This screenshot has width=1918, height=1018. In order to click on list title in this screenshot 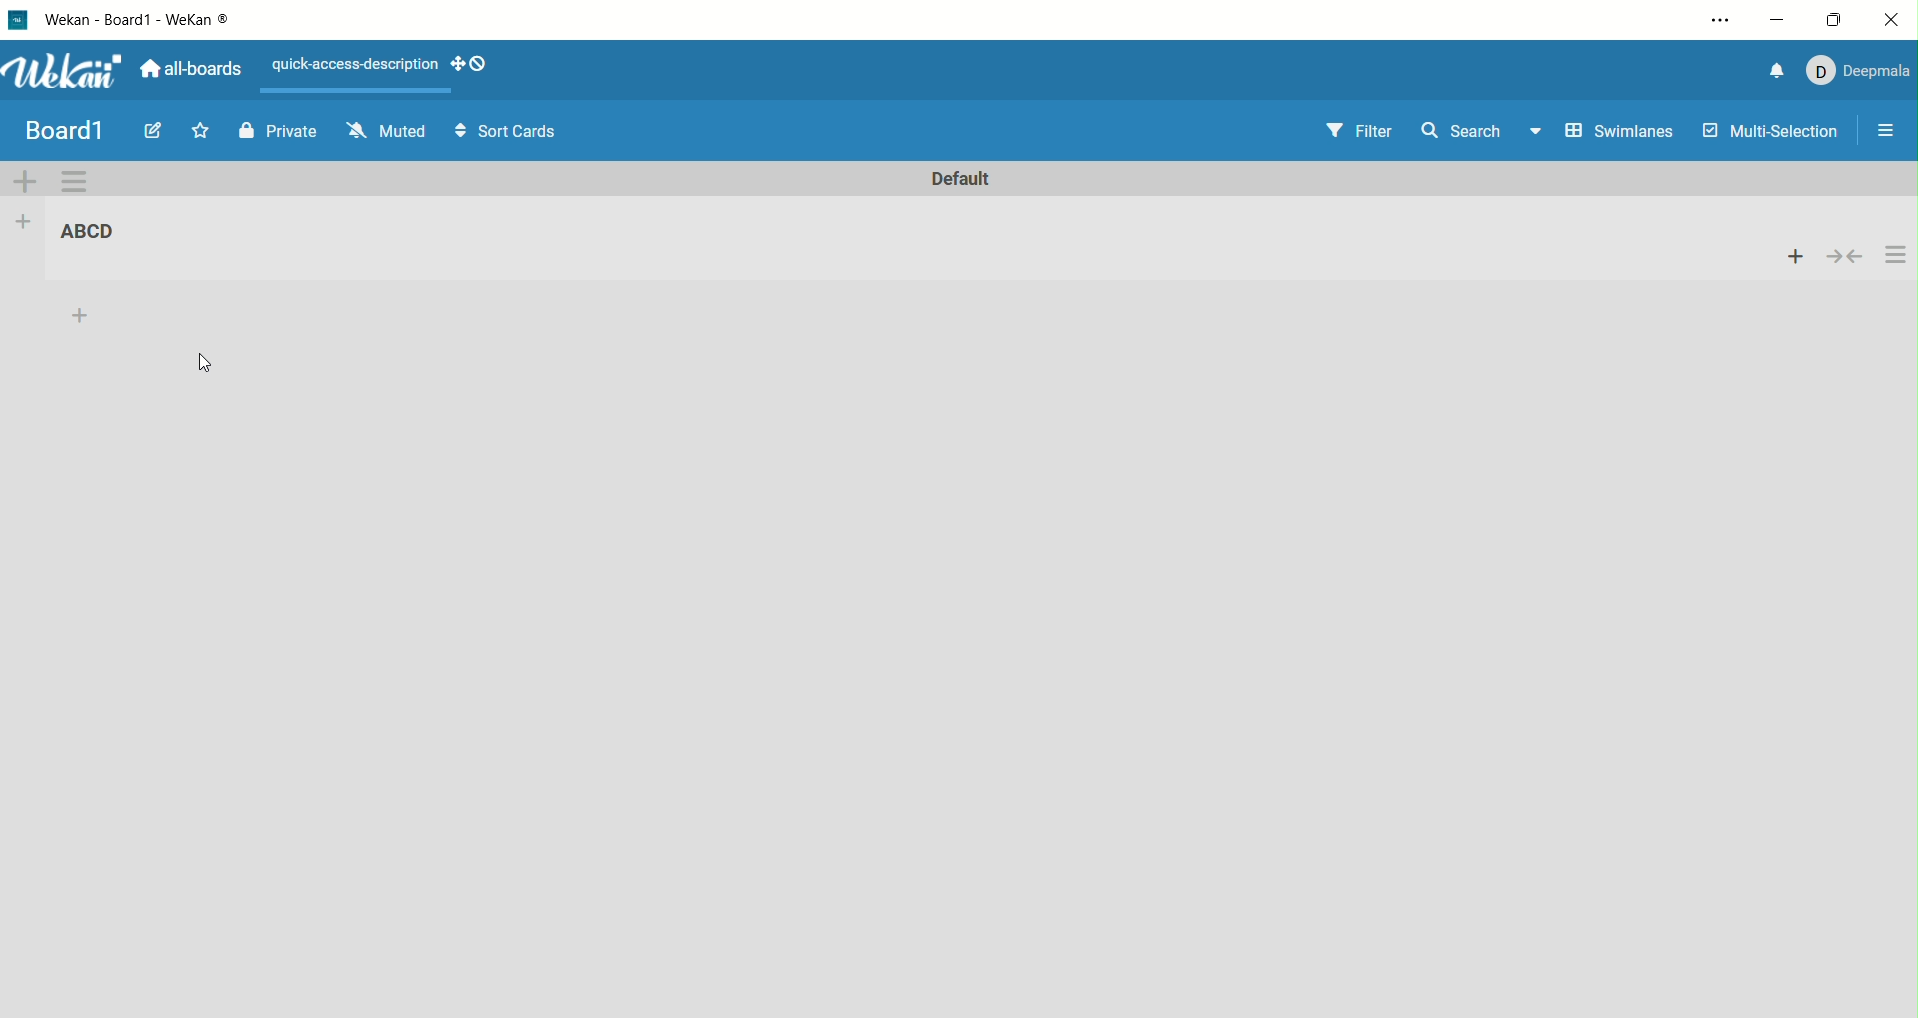, I will do `click(96, 234)`.